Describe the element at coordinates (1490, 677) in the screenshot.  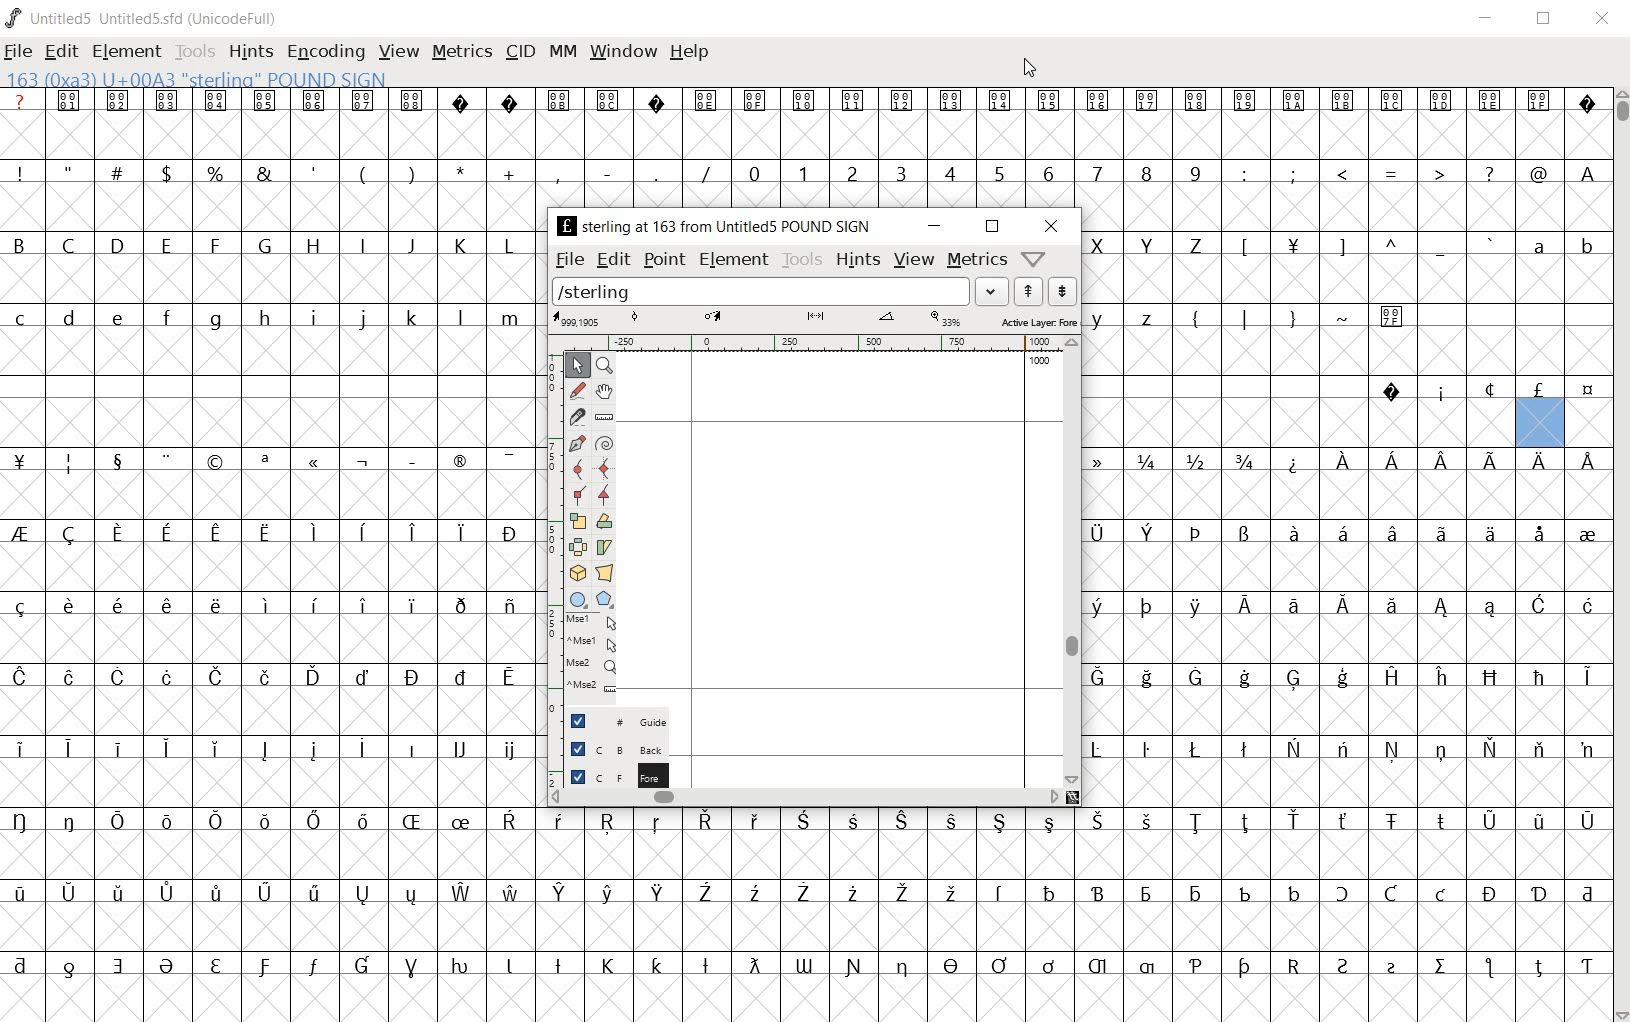
I see `Symbol` at that location.